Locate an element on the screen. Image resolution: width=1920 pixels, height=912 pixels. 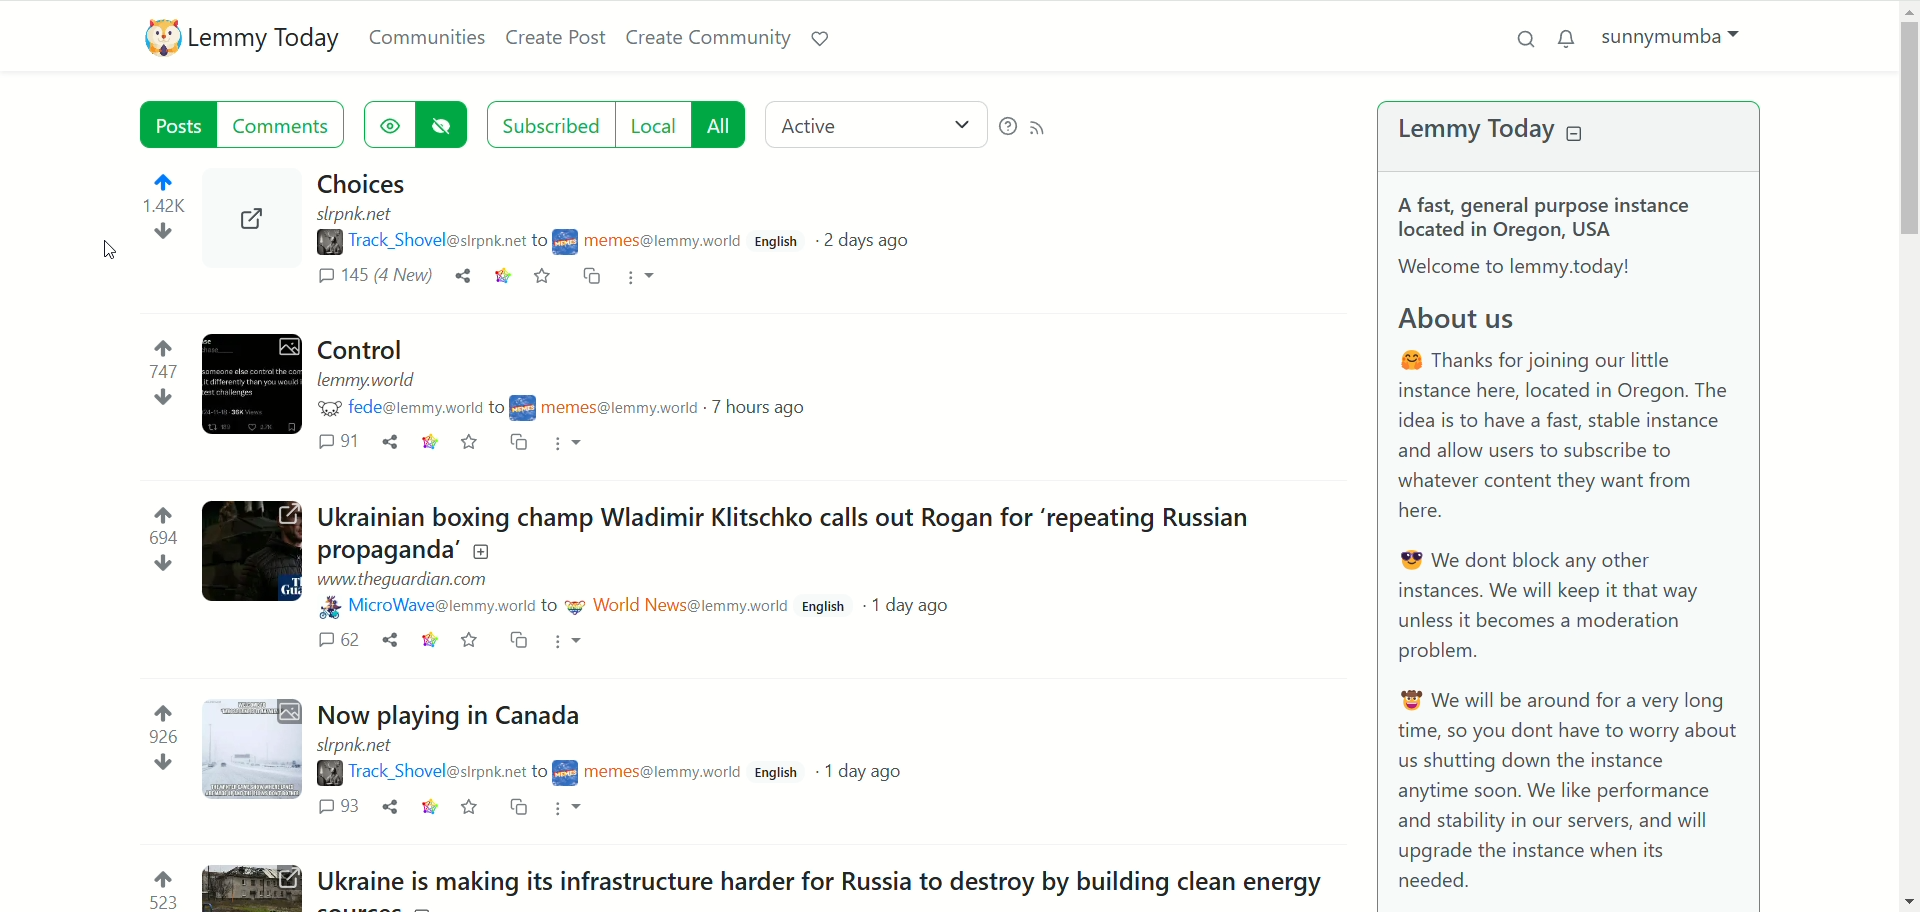
username is located at coordinates (439, 243).